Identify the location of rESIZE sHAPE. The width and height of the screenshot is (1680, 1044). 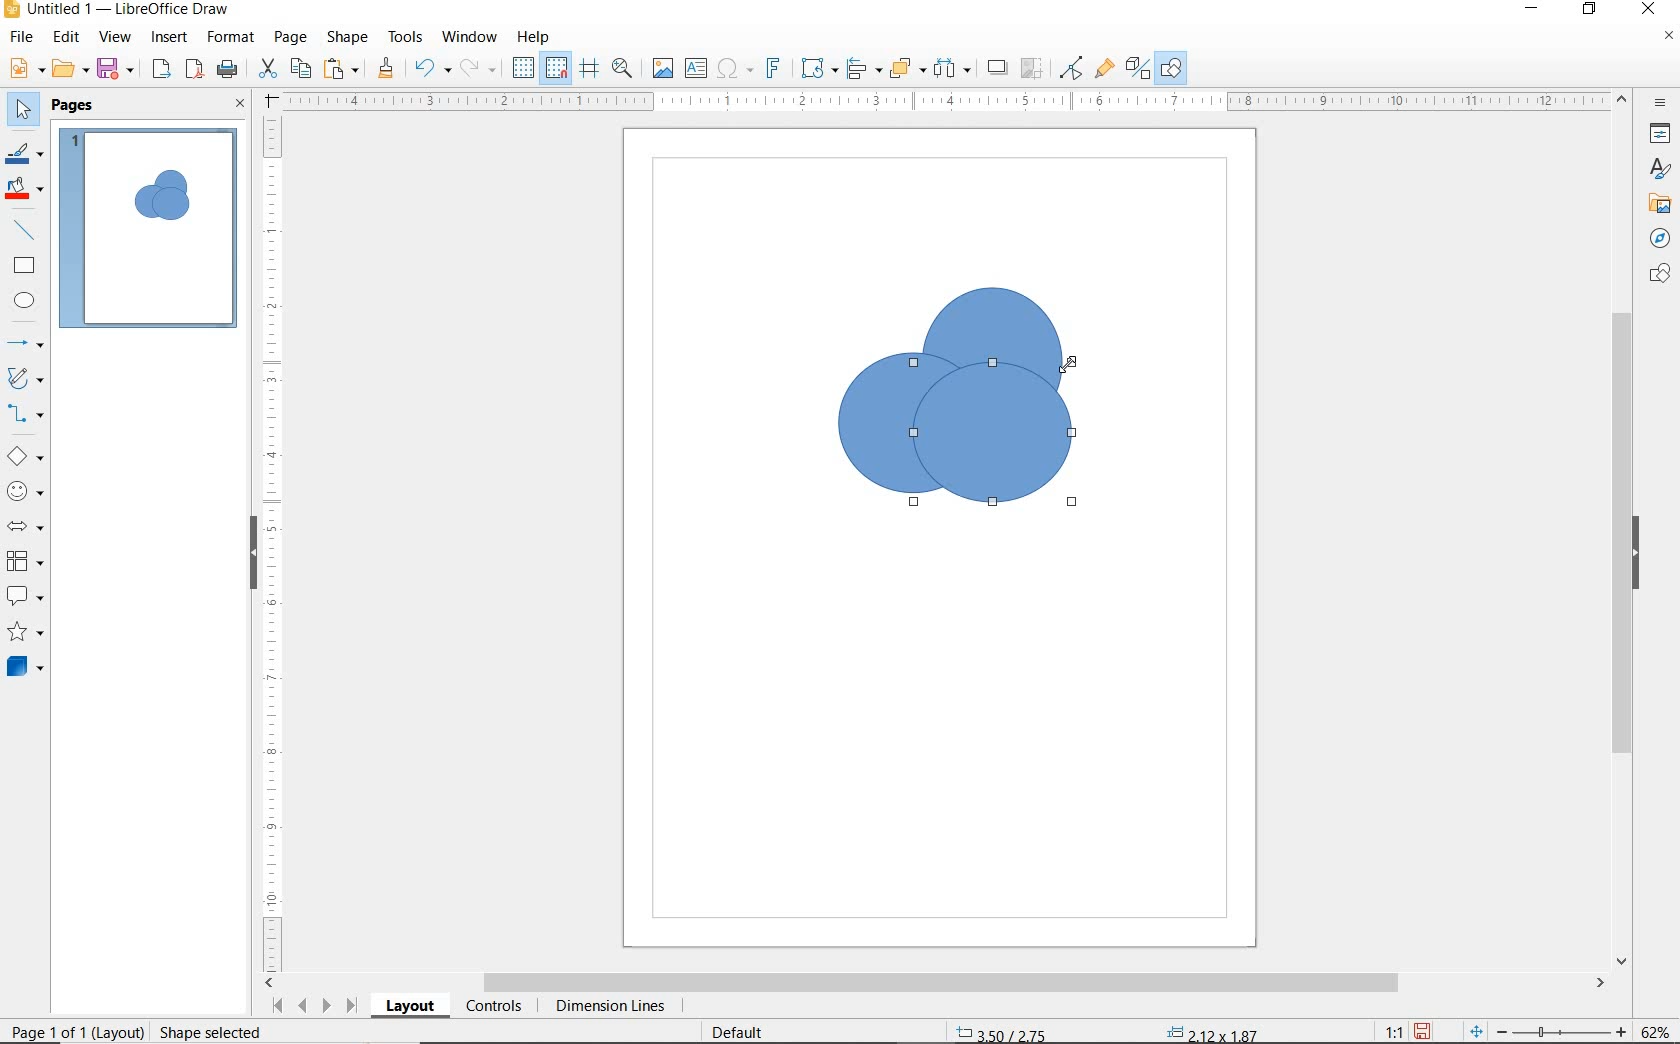
(202, 1031).